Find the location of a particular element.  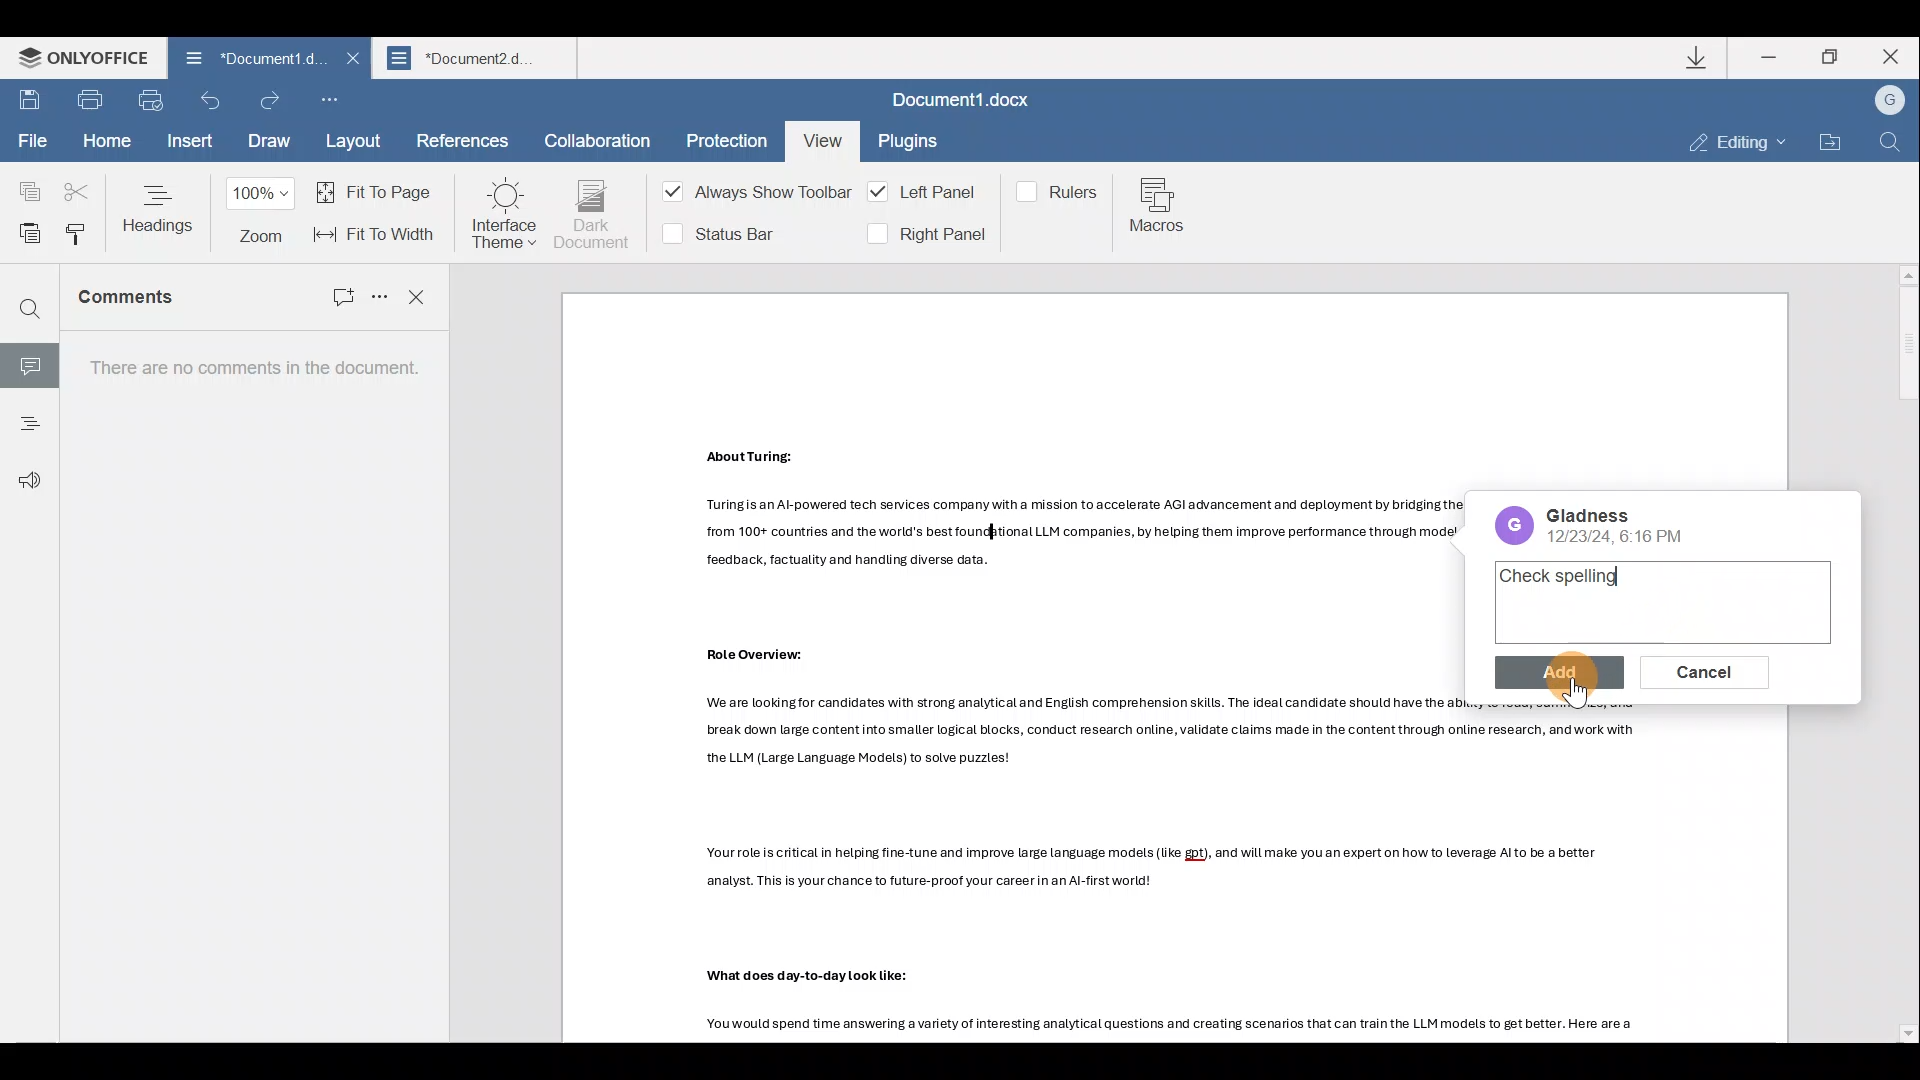

Always show toolbar is located at coordinates (750, 196).